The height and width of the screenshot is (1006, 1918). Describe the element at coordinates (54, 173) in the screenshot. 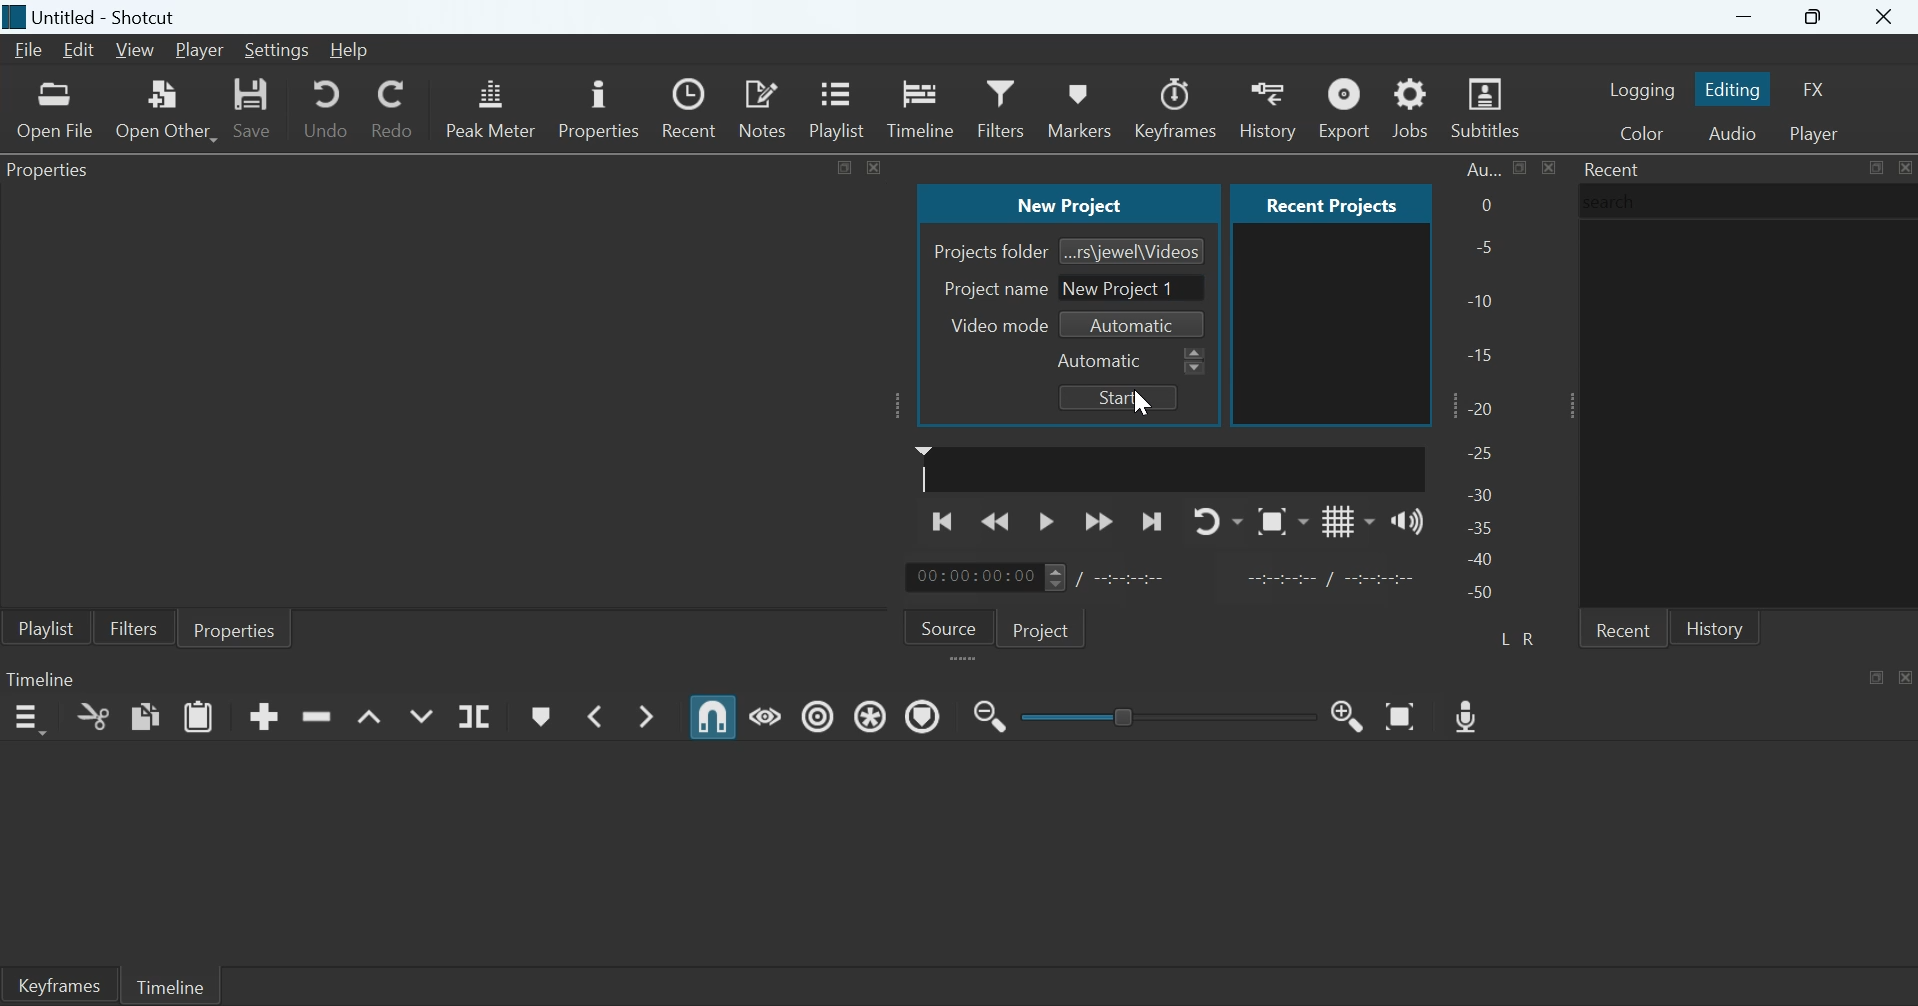

I see `Properties` at that location.